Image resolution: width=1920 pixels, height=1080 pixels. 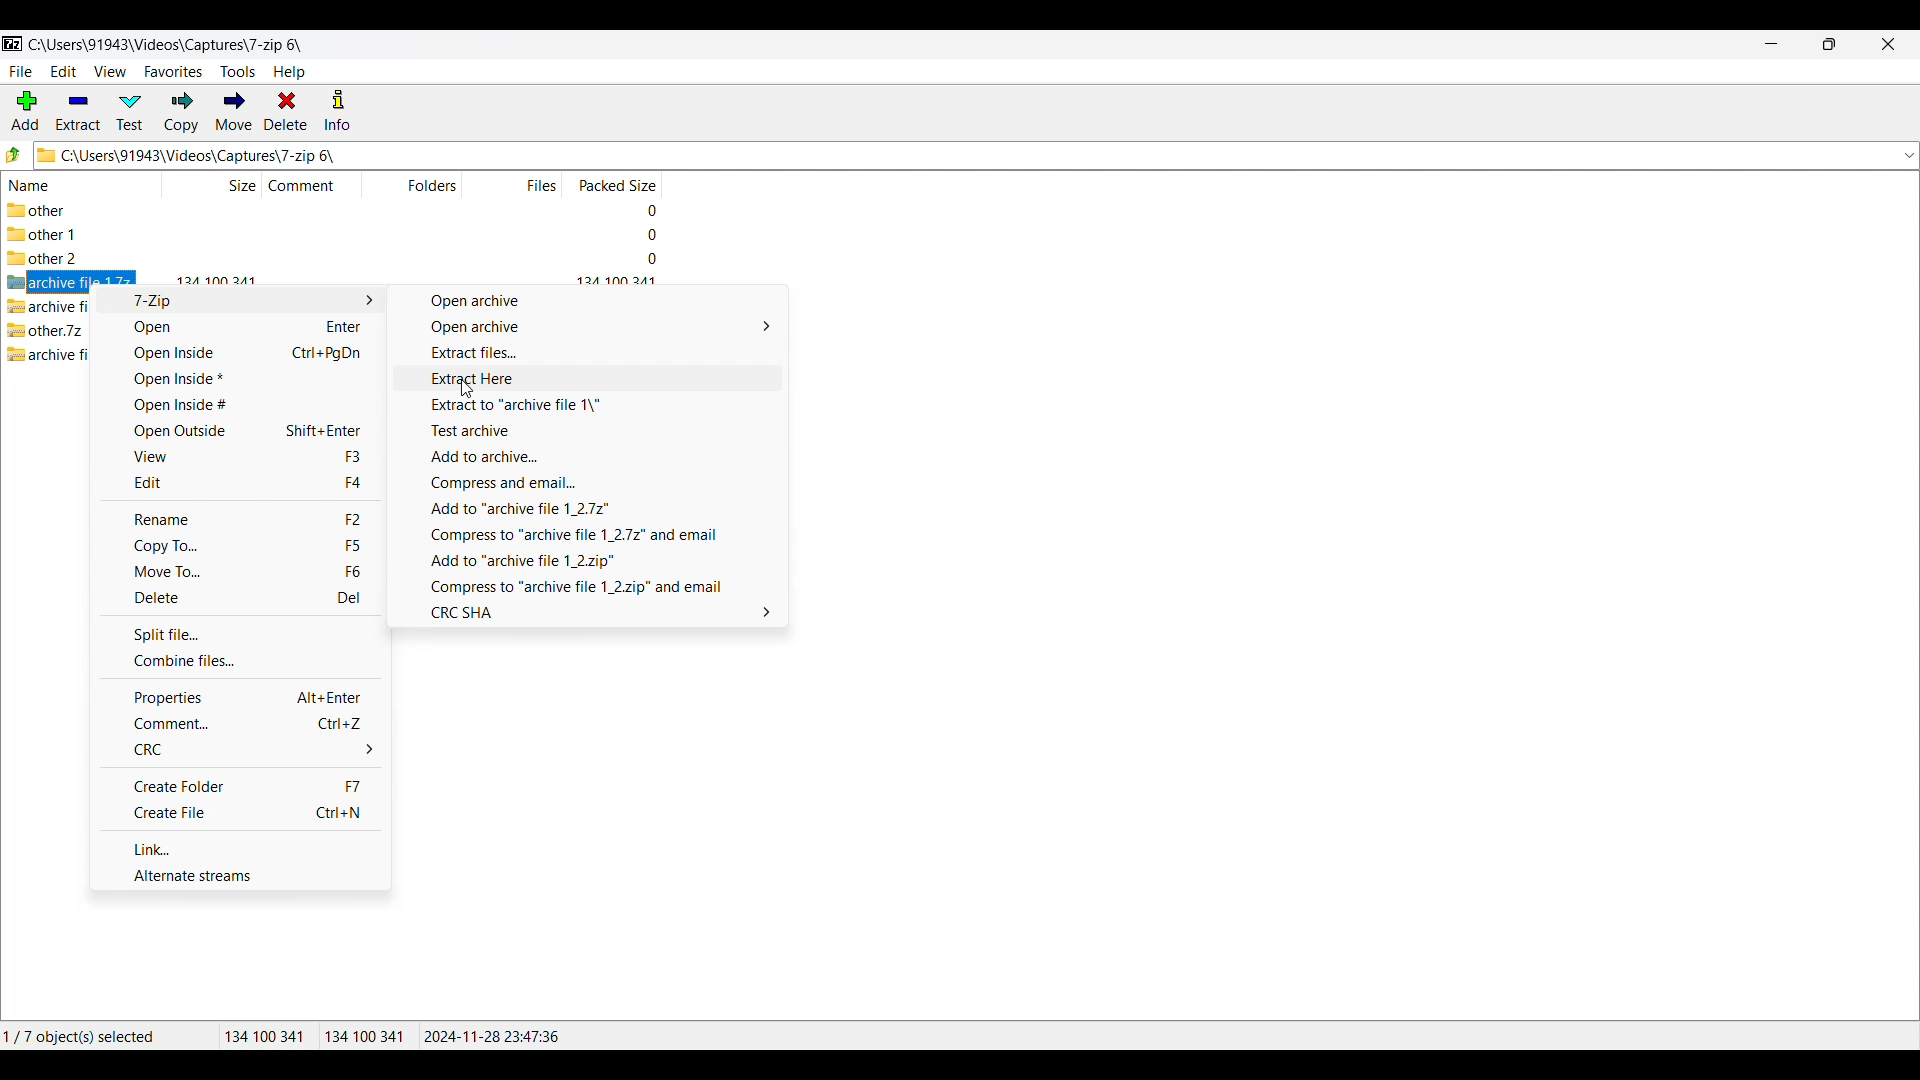 I want to click on Open inside, so click(x=238, y=353).